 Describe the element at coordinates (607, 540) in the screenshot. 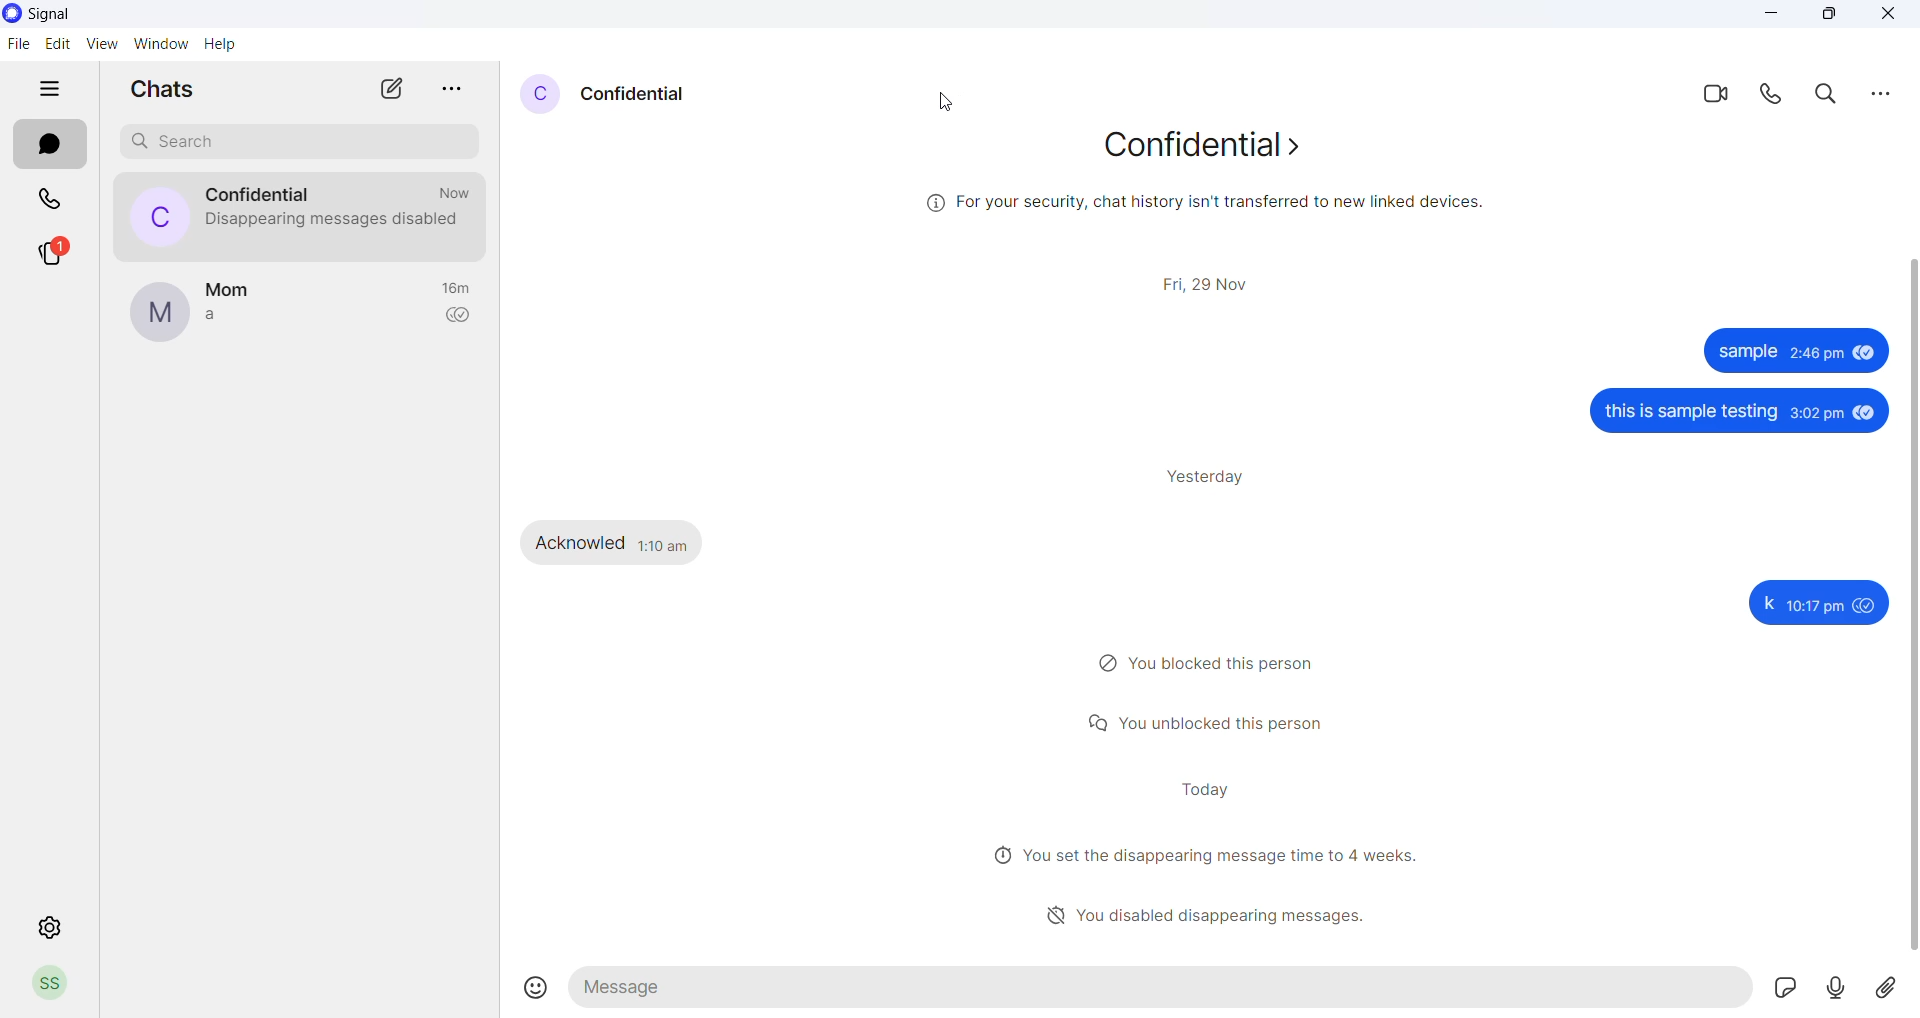

I see `` at that location.